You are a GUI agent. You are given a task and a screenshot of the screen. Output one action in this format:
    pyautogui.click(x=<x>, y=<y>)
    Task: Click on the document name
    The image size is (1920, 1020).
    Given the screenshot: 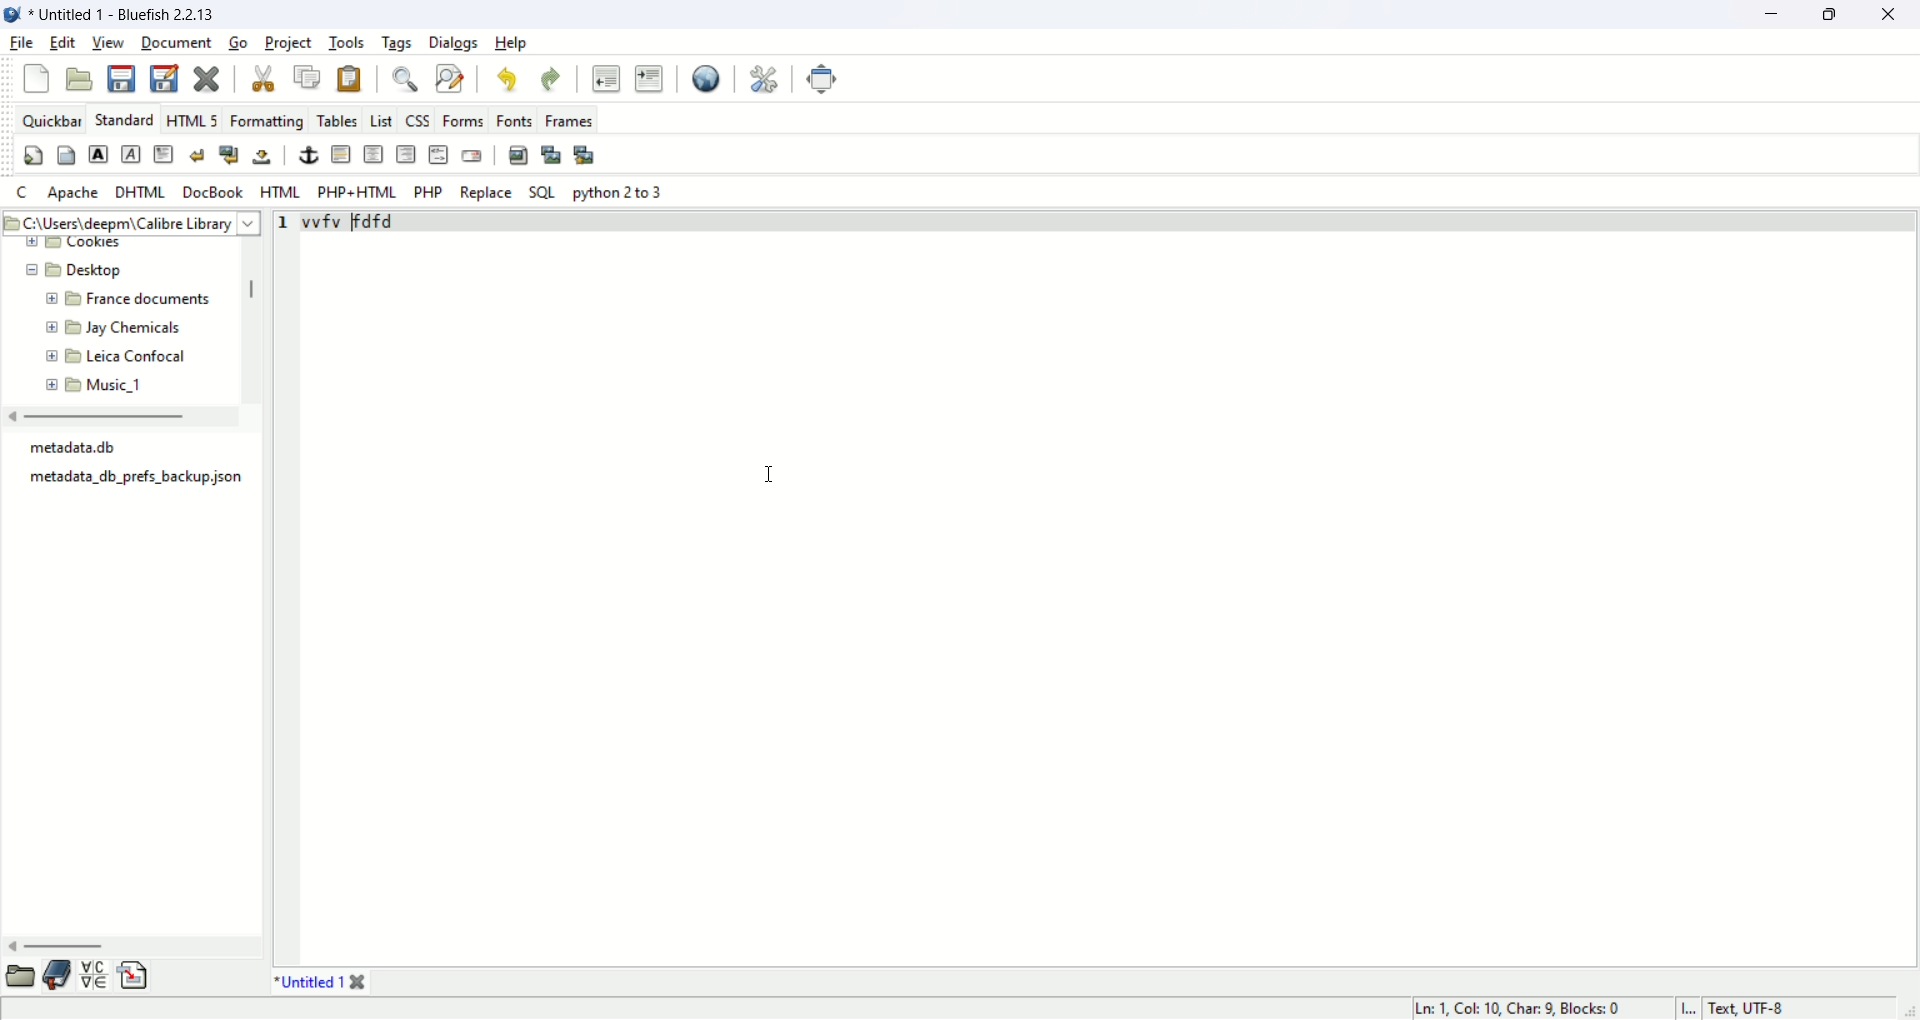 What is the action you would take?
    pyautogui.click(x=310, y=984)
    